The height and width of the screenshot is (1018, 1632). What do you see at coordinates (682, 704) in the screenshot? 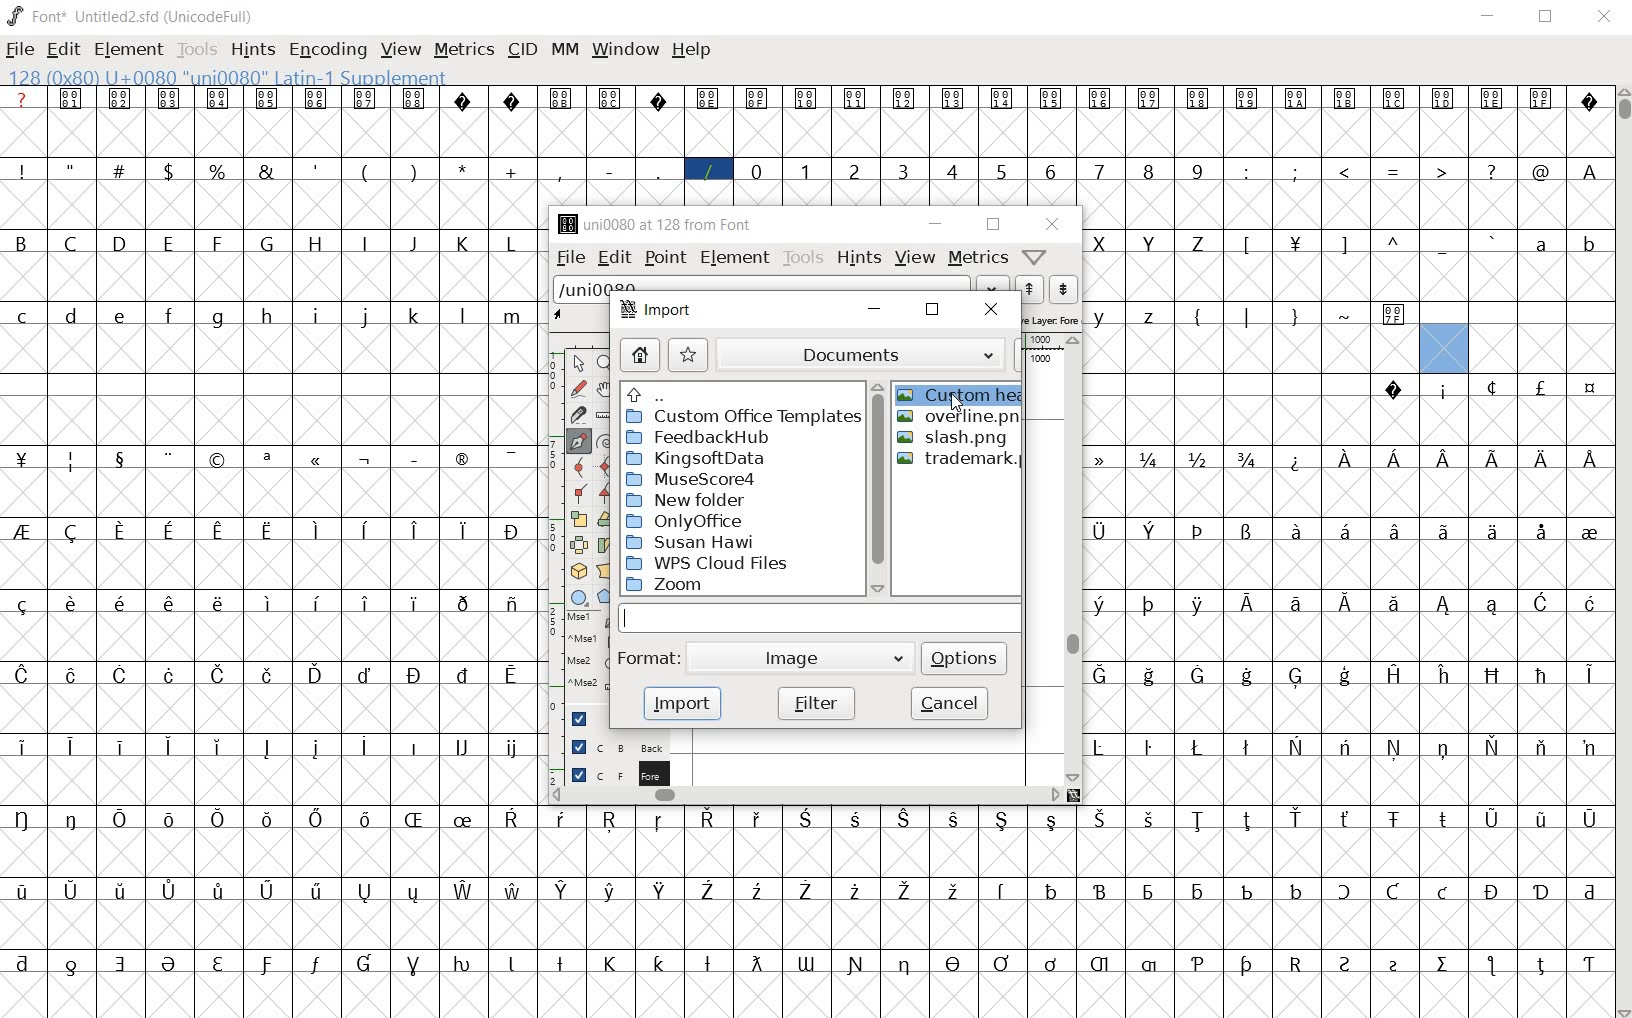
I see `import` at bounding box center [682, 704].